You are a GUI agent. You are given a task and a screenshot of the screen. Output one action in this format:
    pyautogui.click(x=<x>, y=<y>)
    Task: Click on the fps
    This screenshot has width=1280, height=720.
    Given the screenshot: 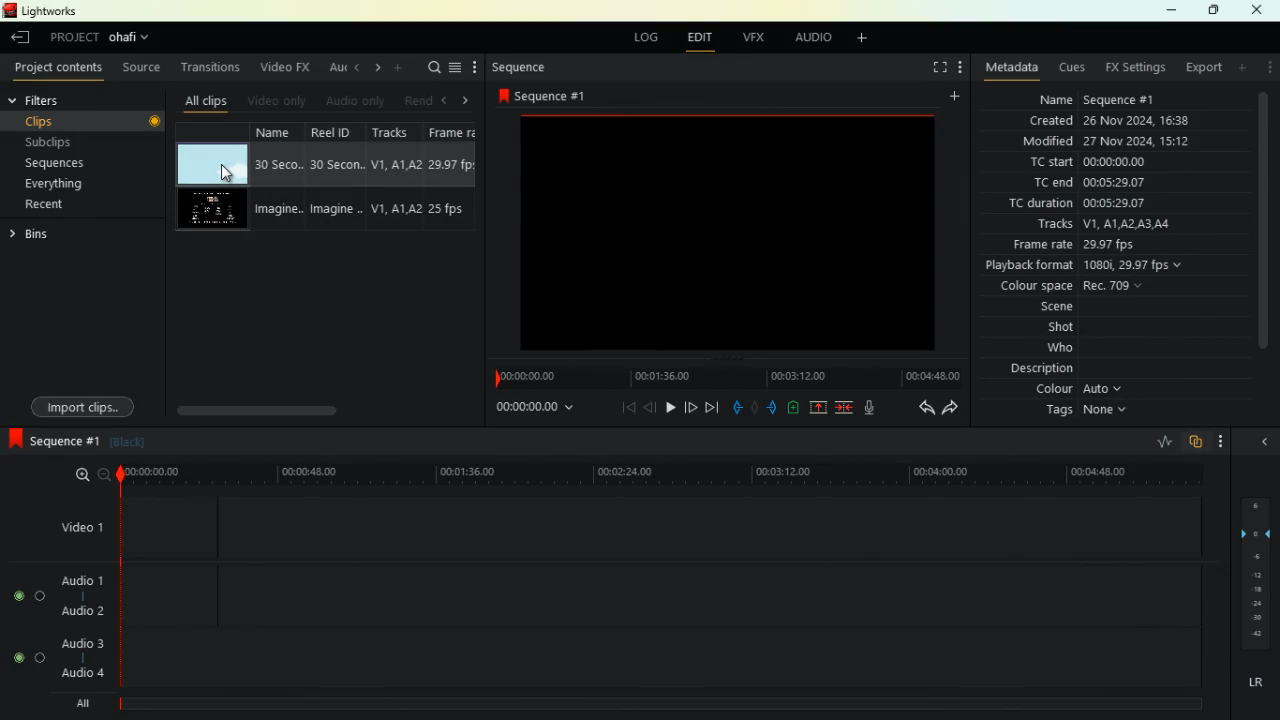 What is the action you would take?
    pyautogui.click(x=452, y=177)
    